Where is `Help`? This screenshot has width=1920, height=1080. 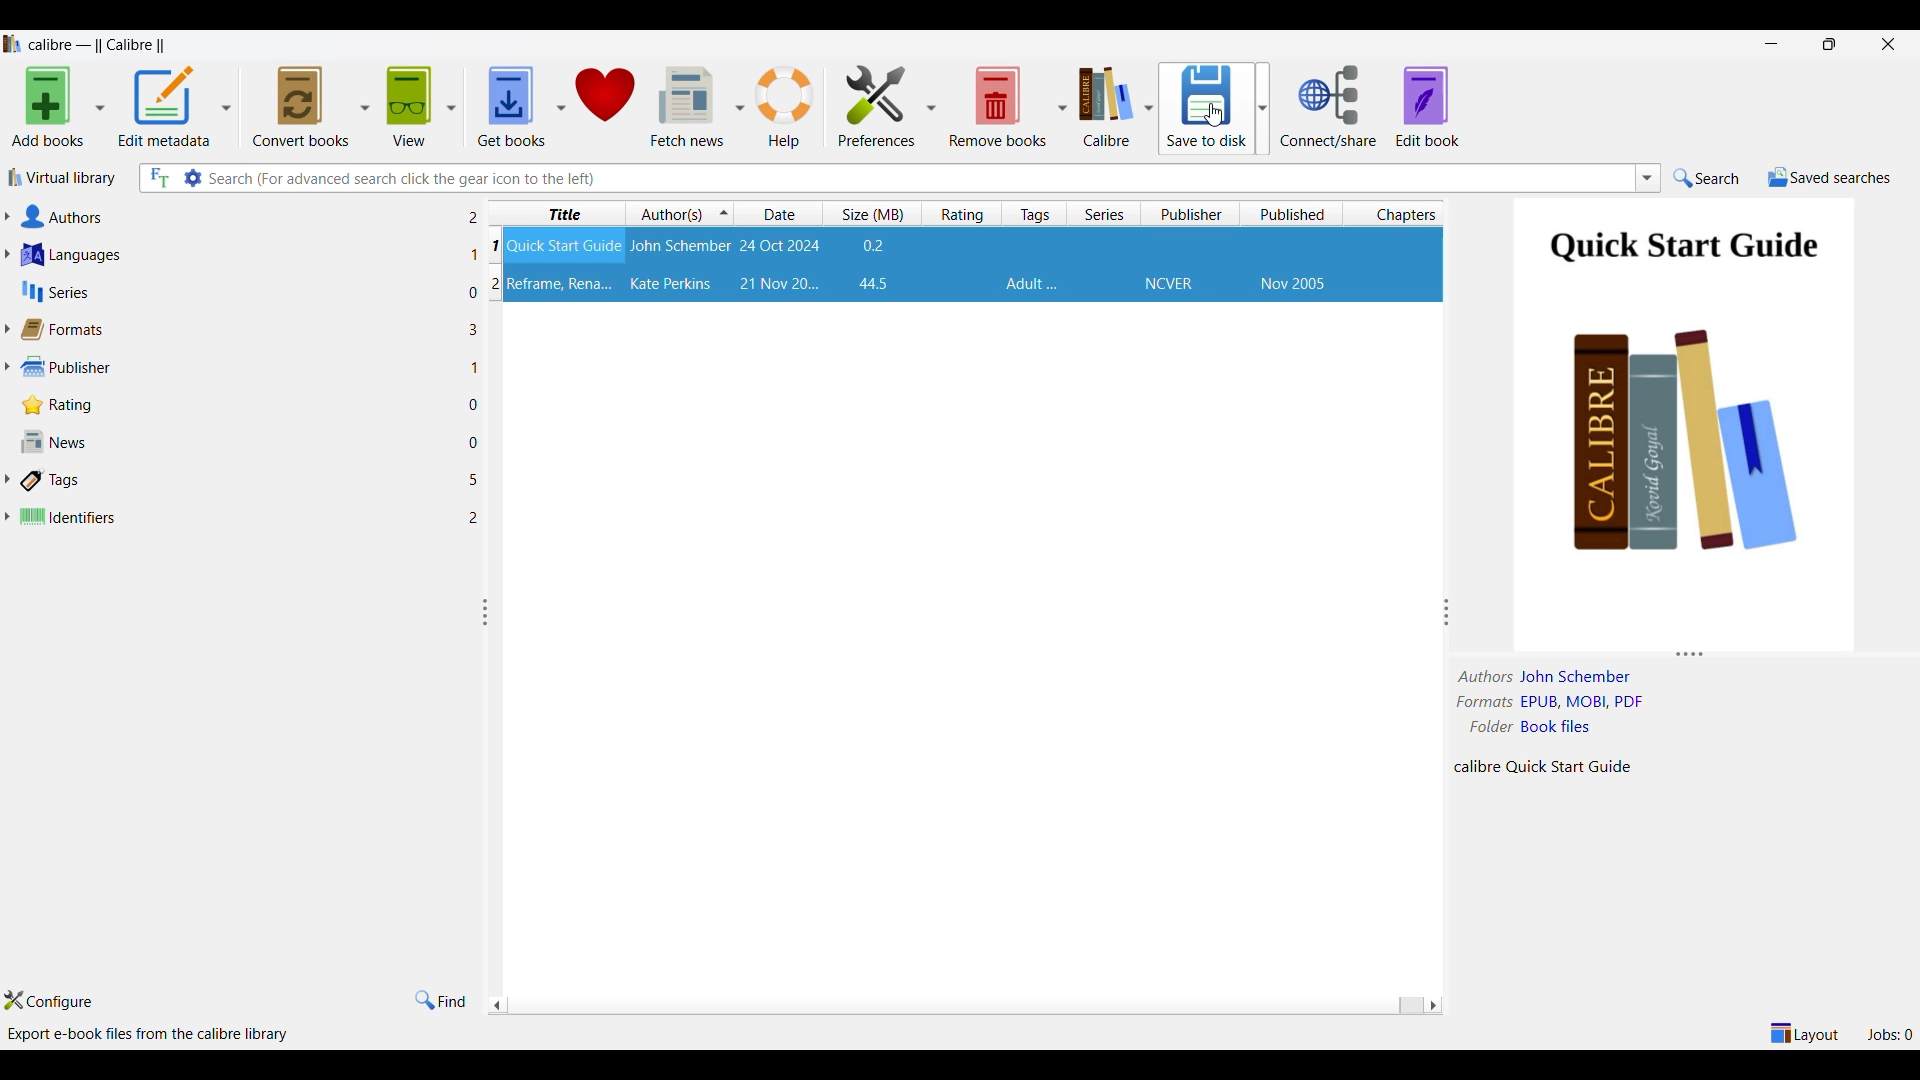
Help is located at coordinates (785, 108).